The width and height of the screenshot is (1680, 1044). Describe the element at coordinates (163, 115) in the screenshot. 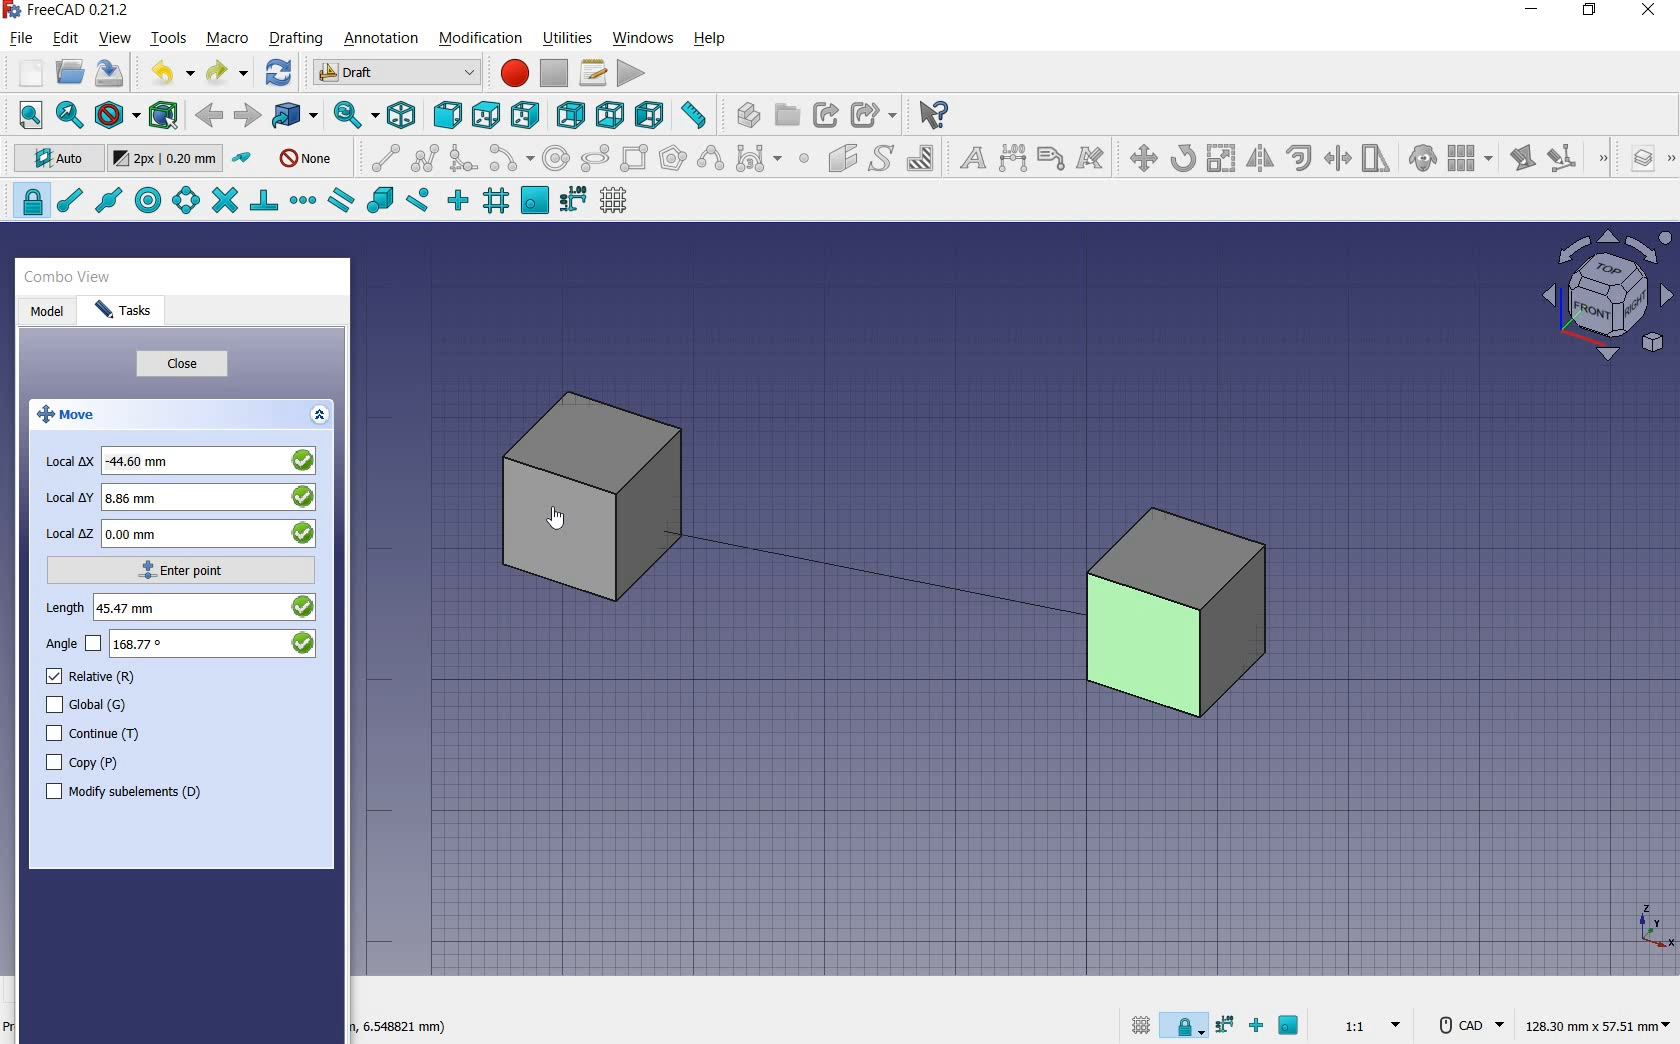

I see `bounding box` at that location.